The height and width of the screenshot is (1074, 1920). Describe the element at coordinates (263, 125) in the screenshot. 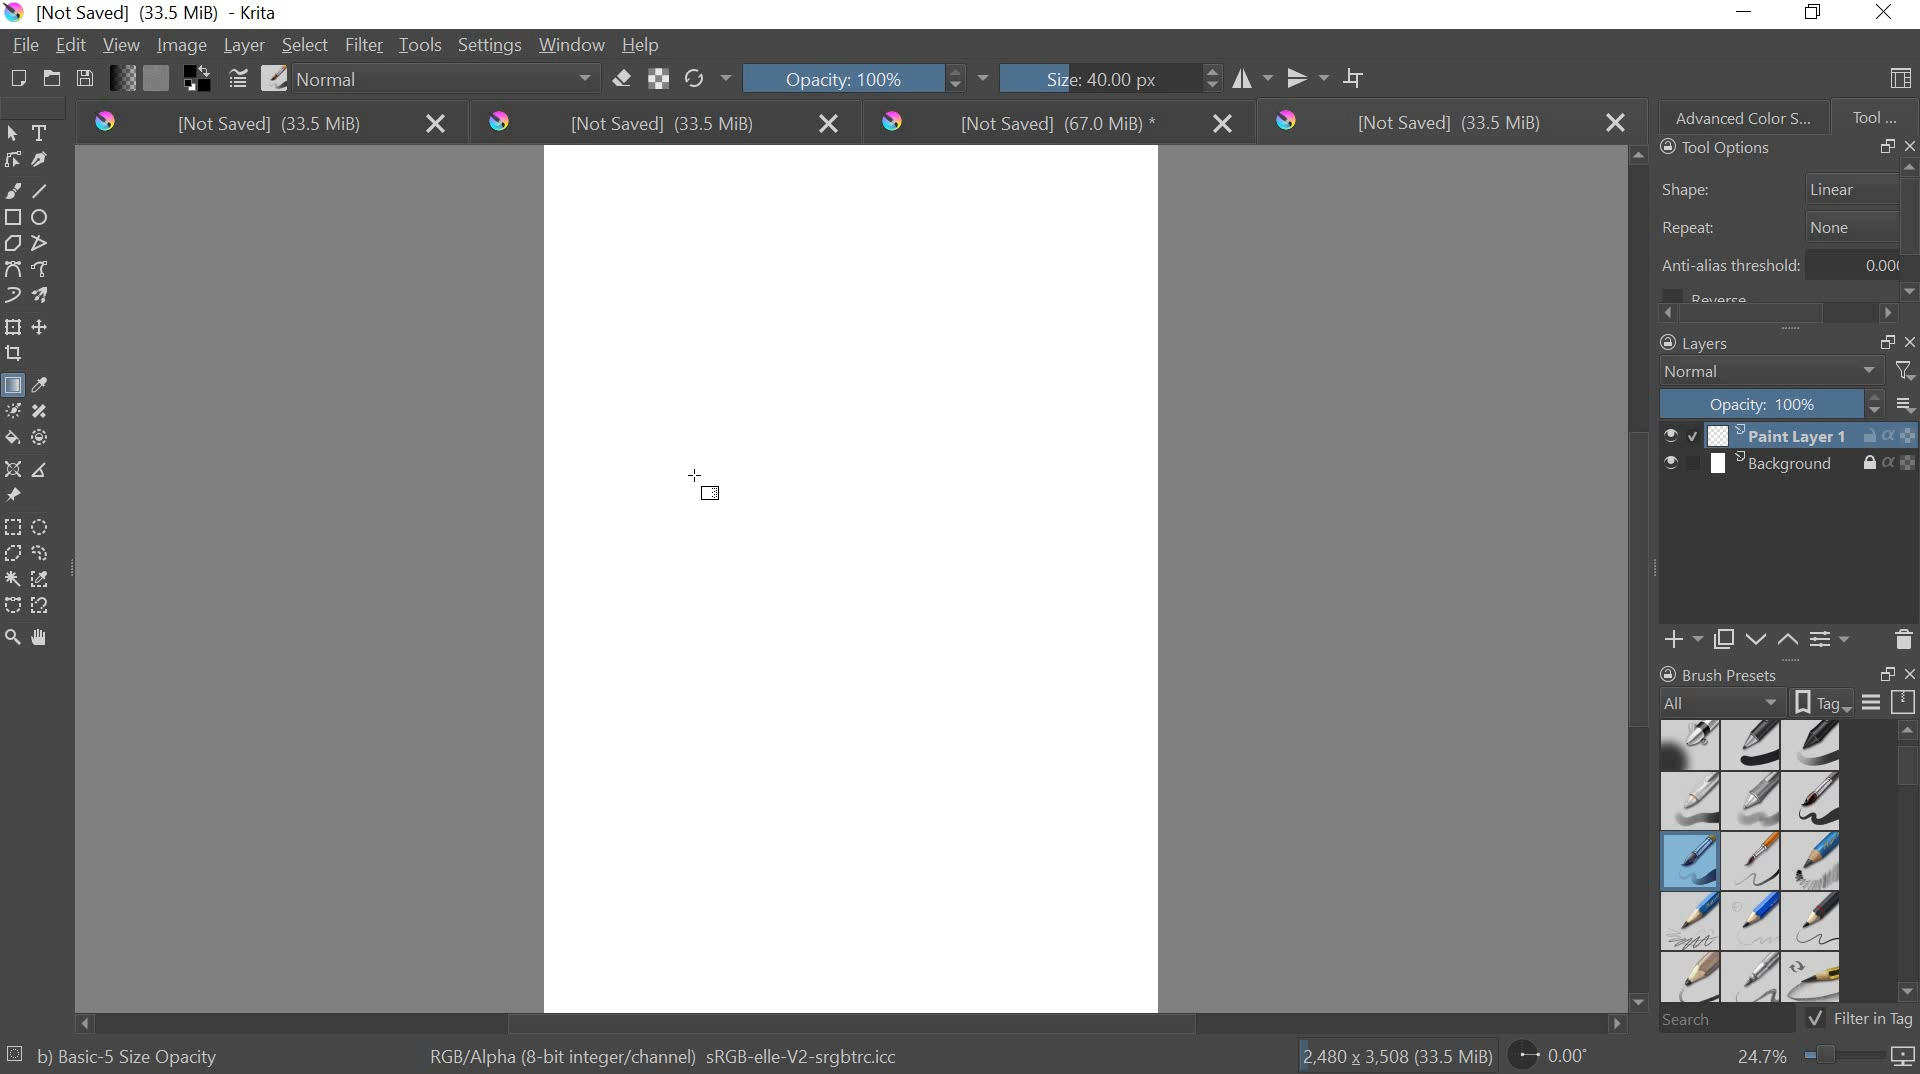

I see `[not saved] (33.5 mb)` at that location.